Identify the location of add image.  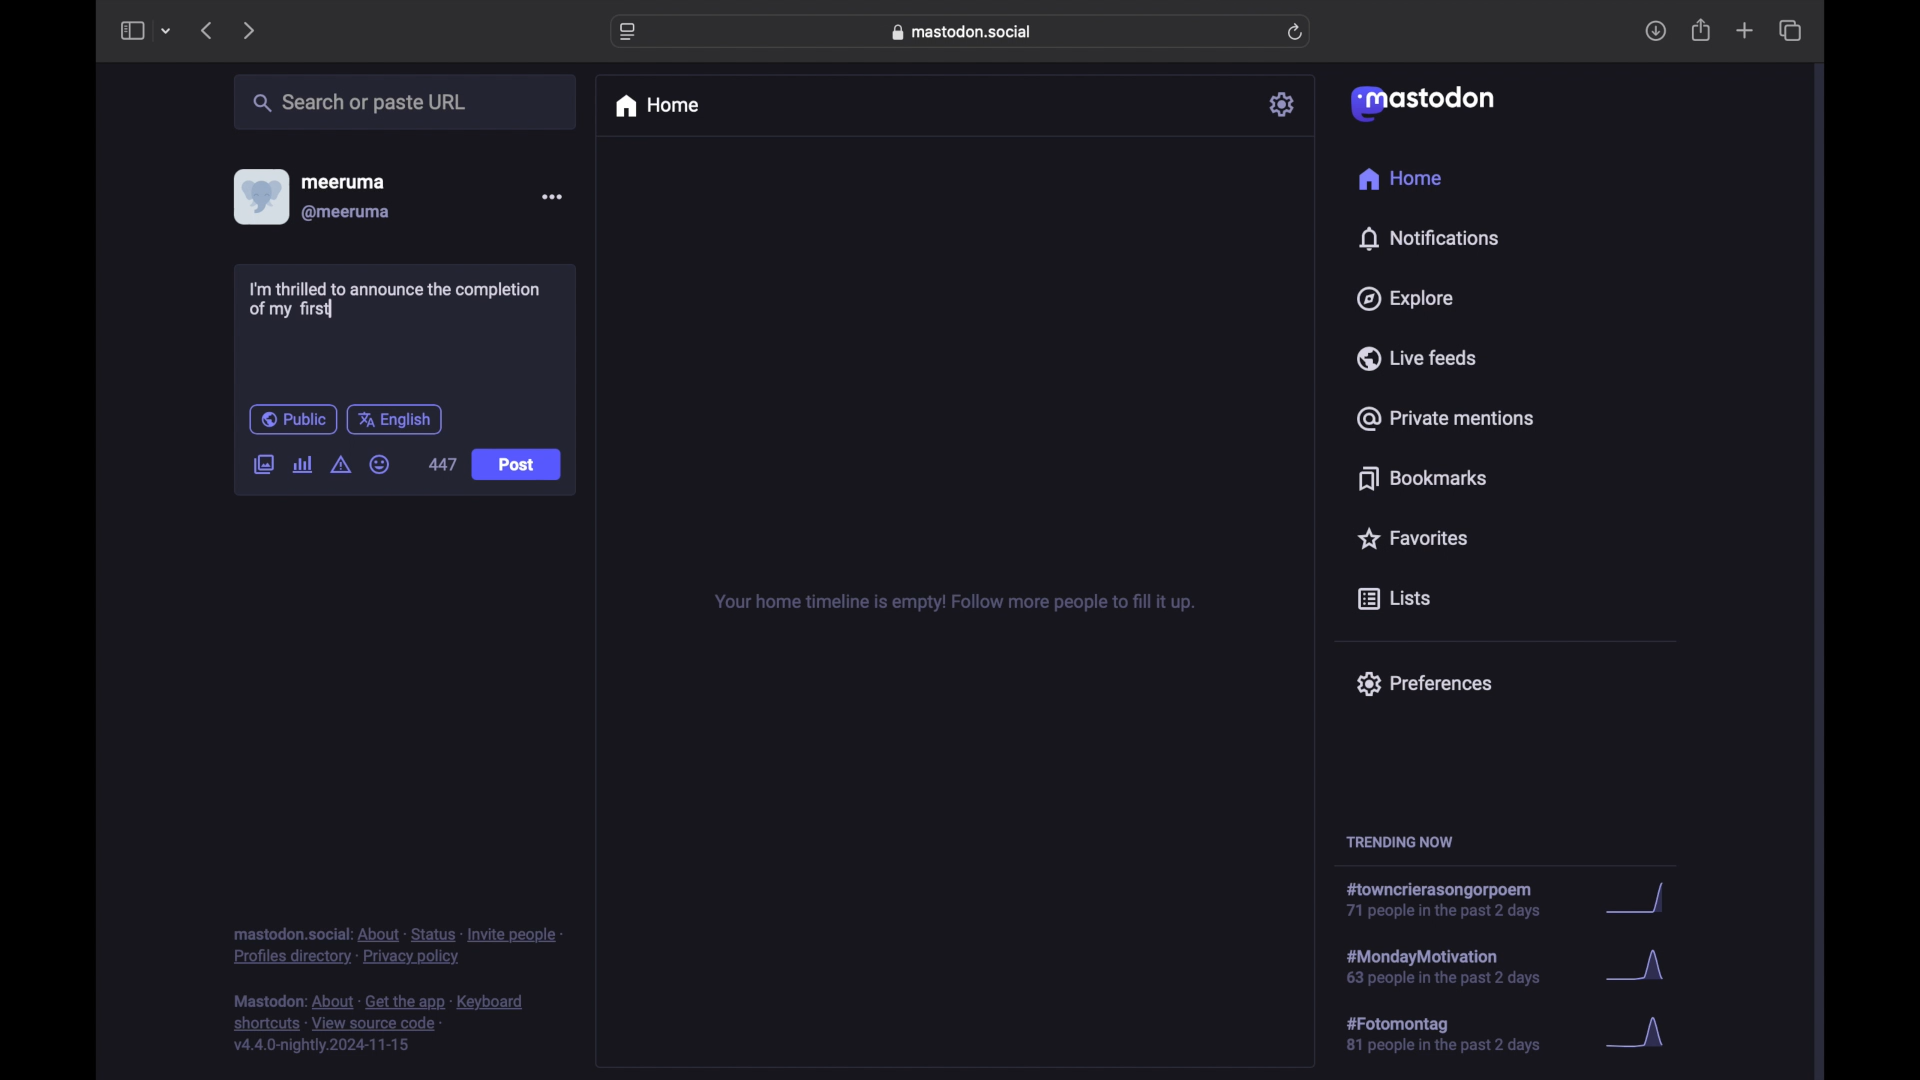
(263, 466).